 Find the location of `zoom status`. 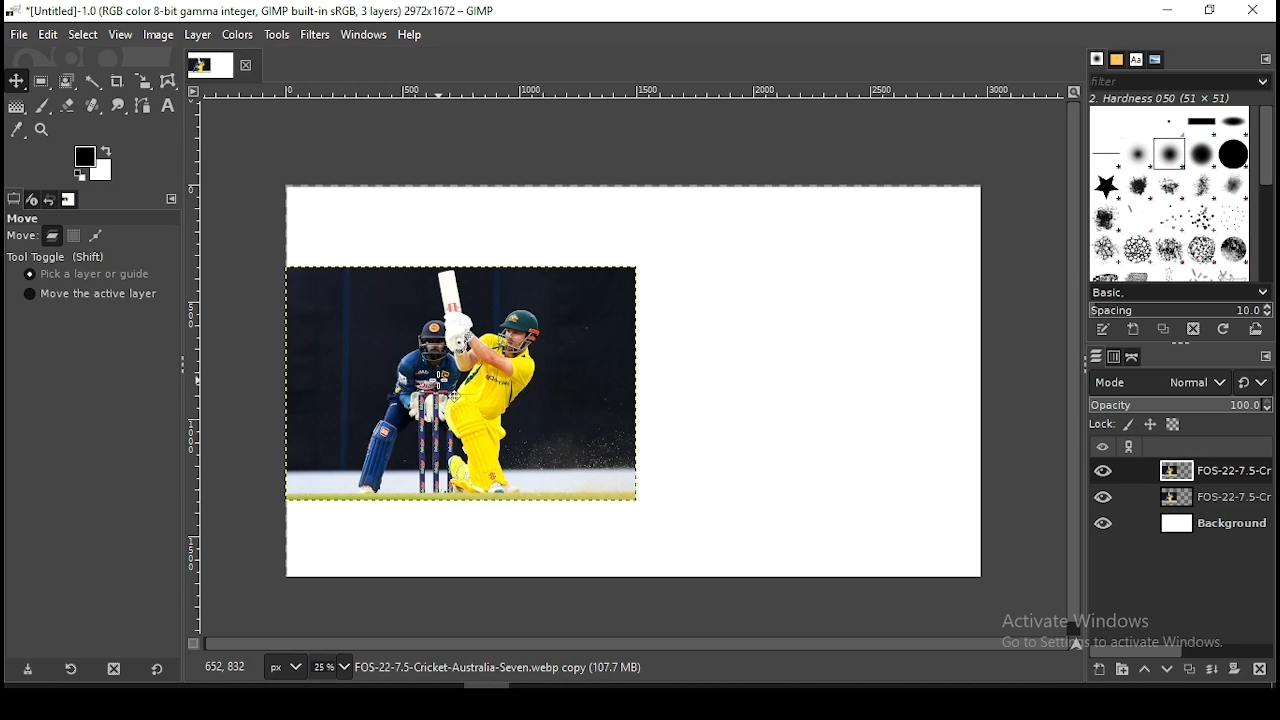

zoom status is located at coordinates (331, 669).